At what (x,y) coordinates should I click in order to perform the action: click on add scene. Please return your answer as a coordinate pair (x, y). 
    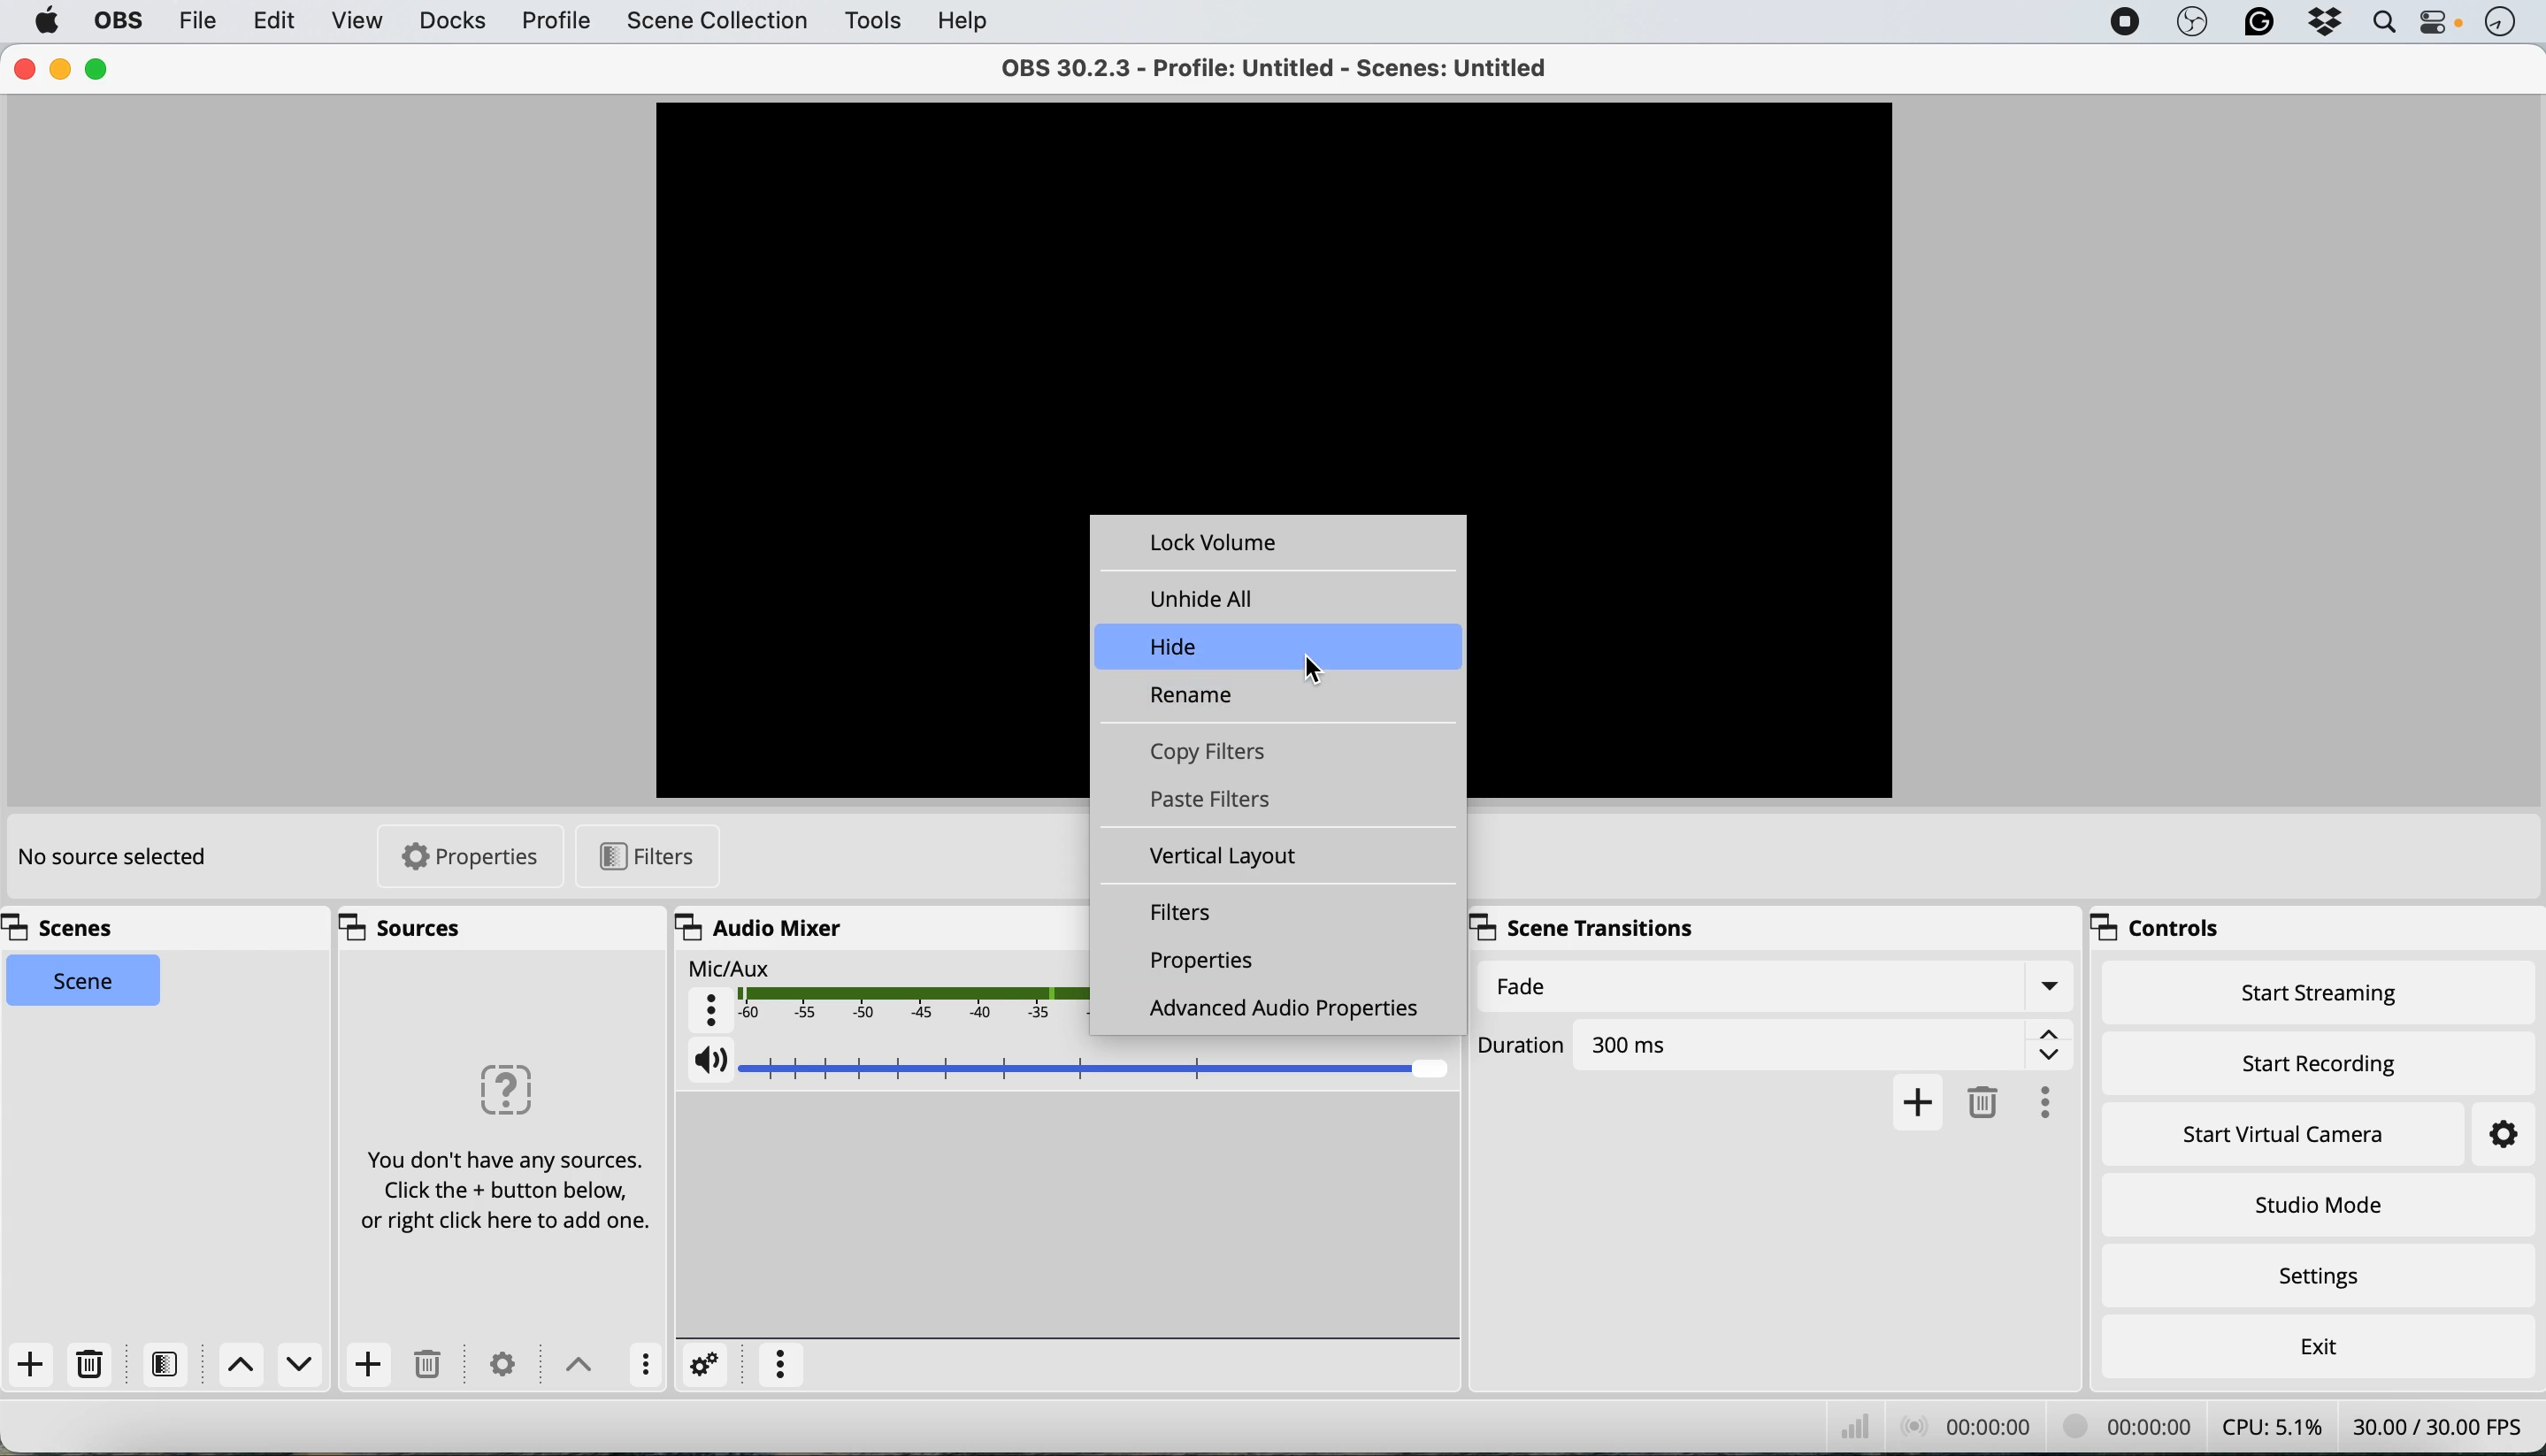
    Looking at the image, I should click on (27, 1364).